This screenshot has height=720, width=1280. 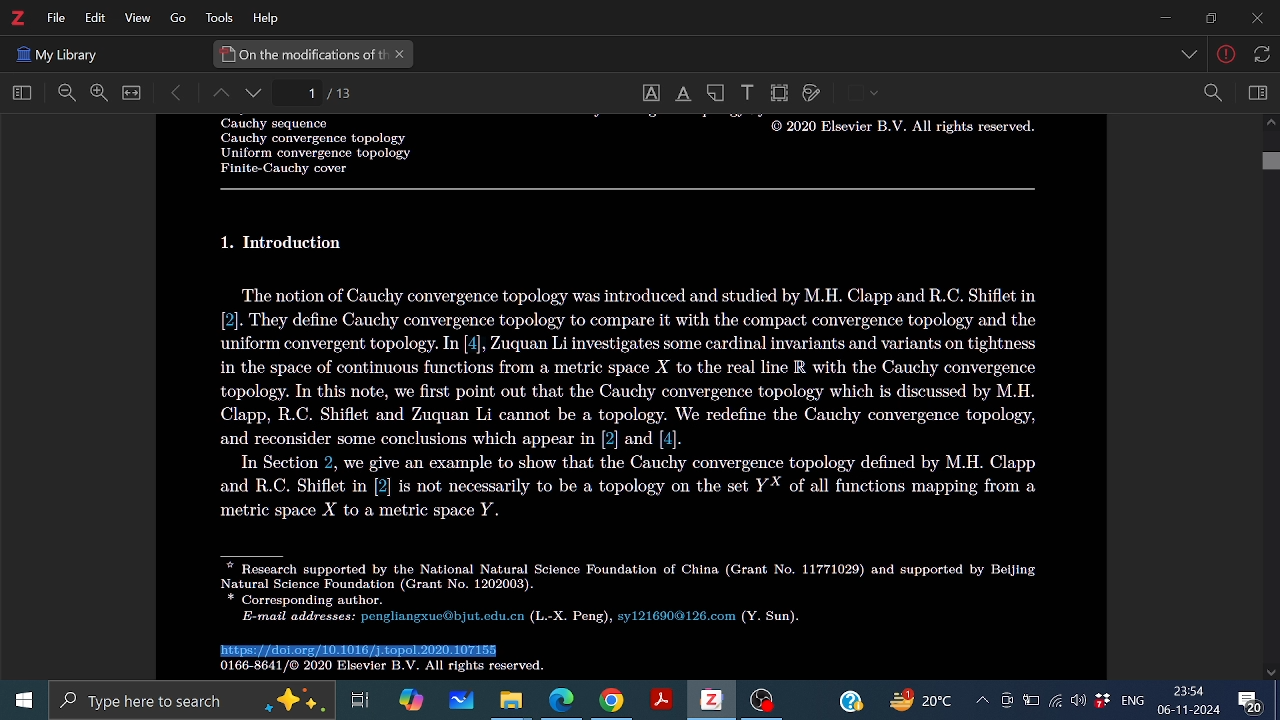 What do you see at coordinates (625, 588) in the screenshot?
I see `` at bounding box center [625, 588].